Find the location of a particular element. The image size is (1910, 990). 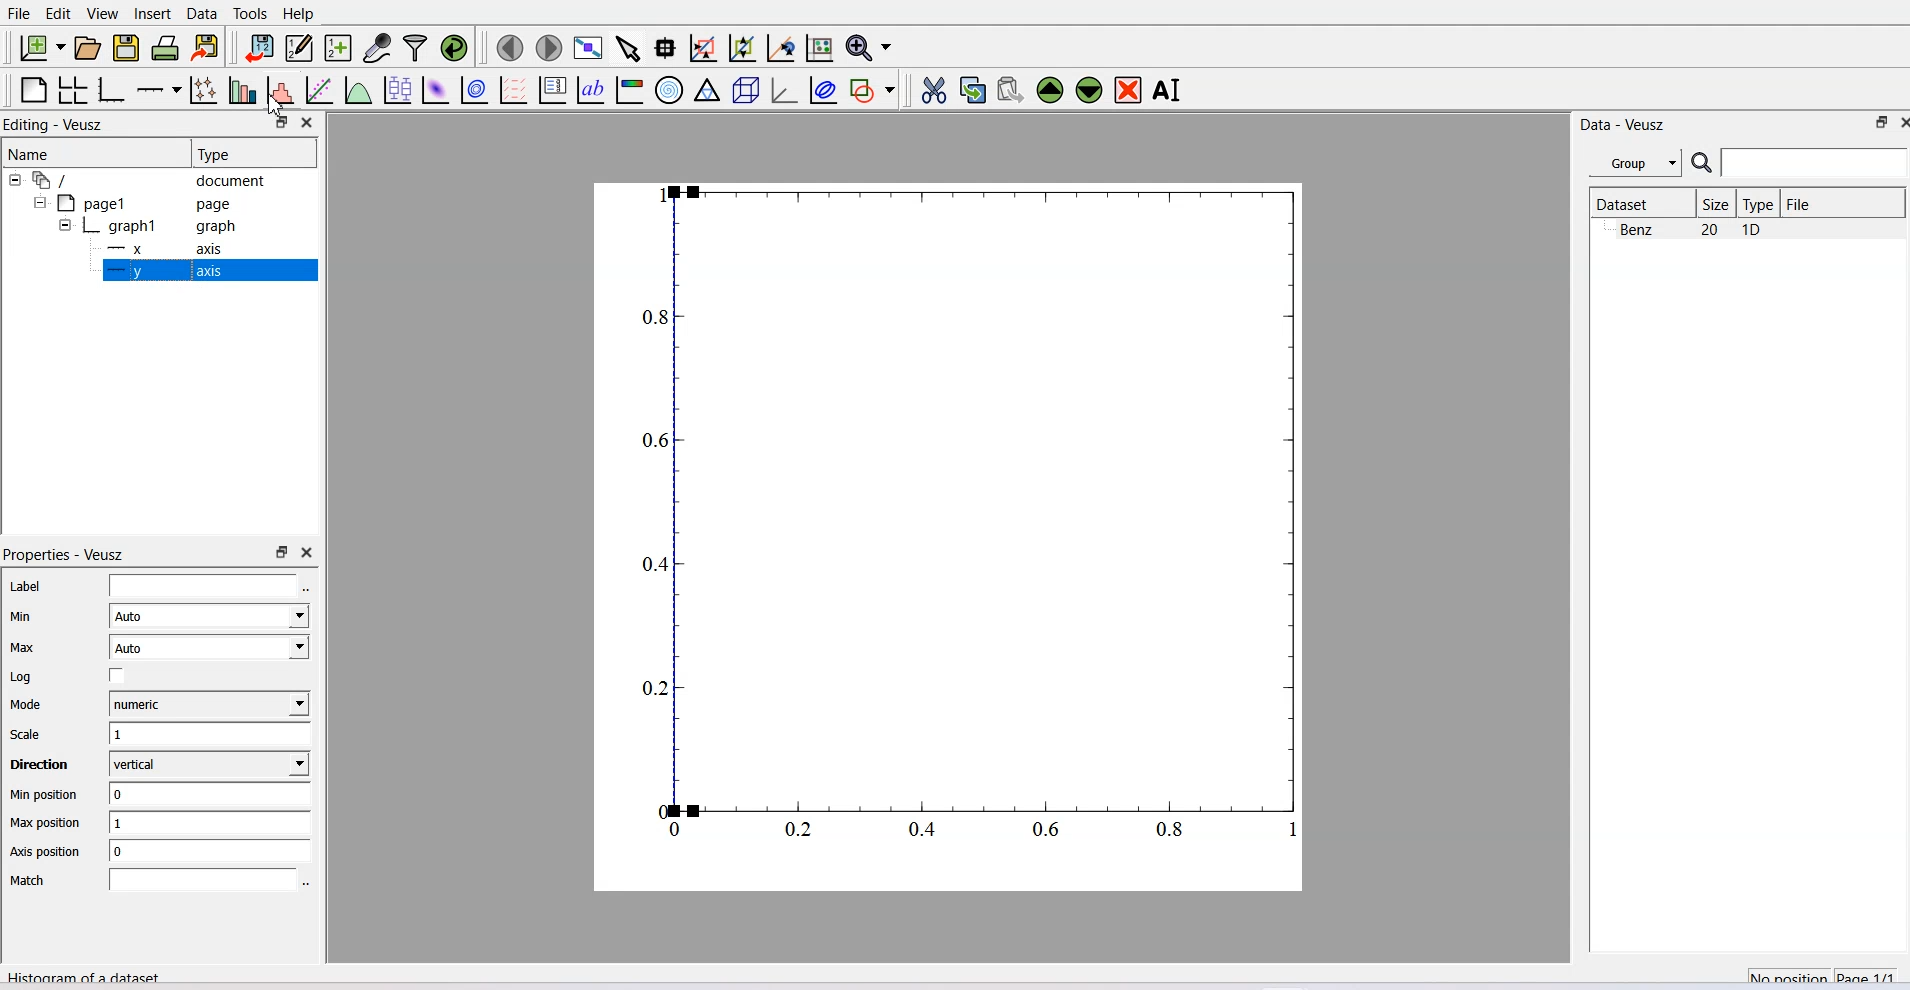

Zoom out of graph axes is located at coordinates (743, 48).